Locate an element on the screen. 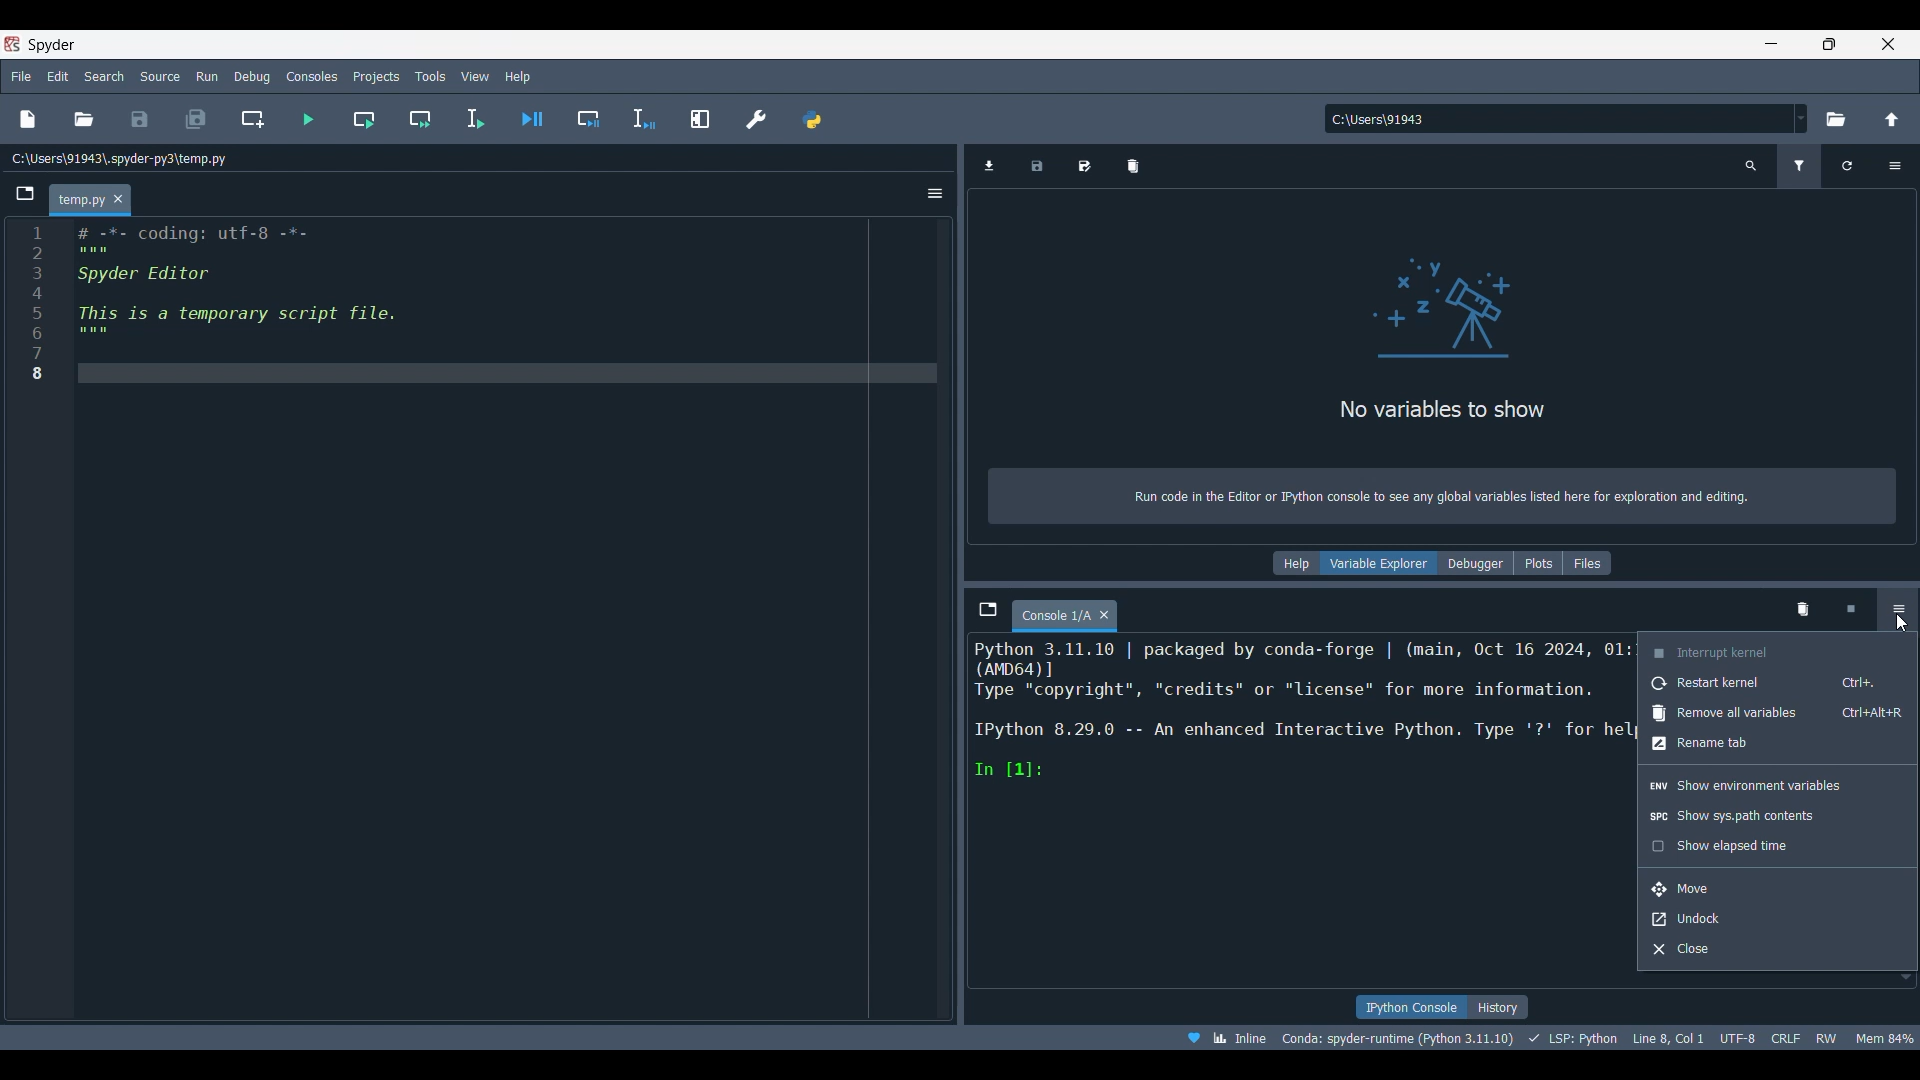 Image resolution: width=1920 pixels, height=1080 pixels. File location is located at coordinates (121, 159).